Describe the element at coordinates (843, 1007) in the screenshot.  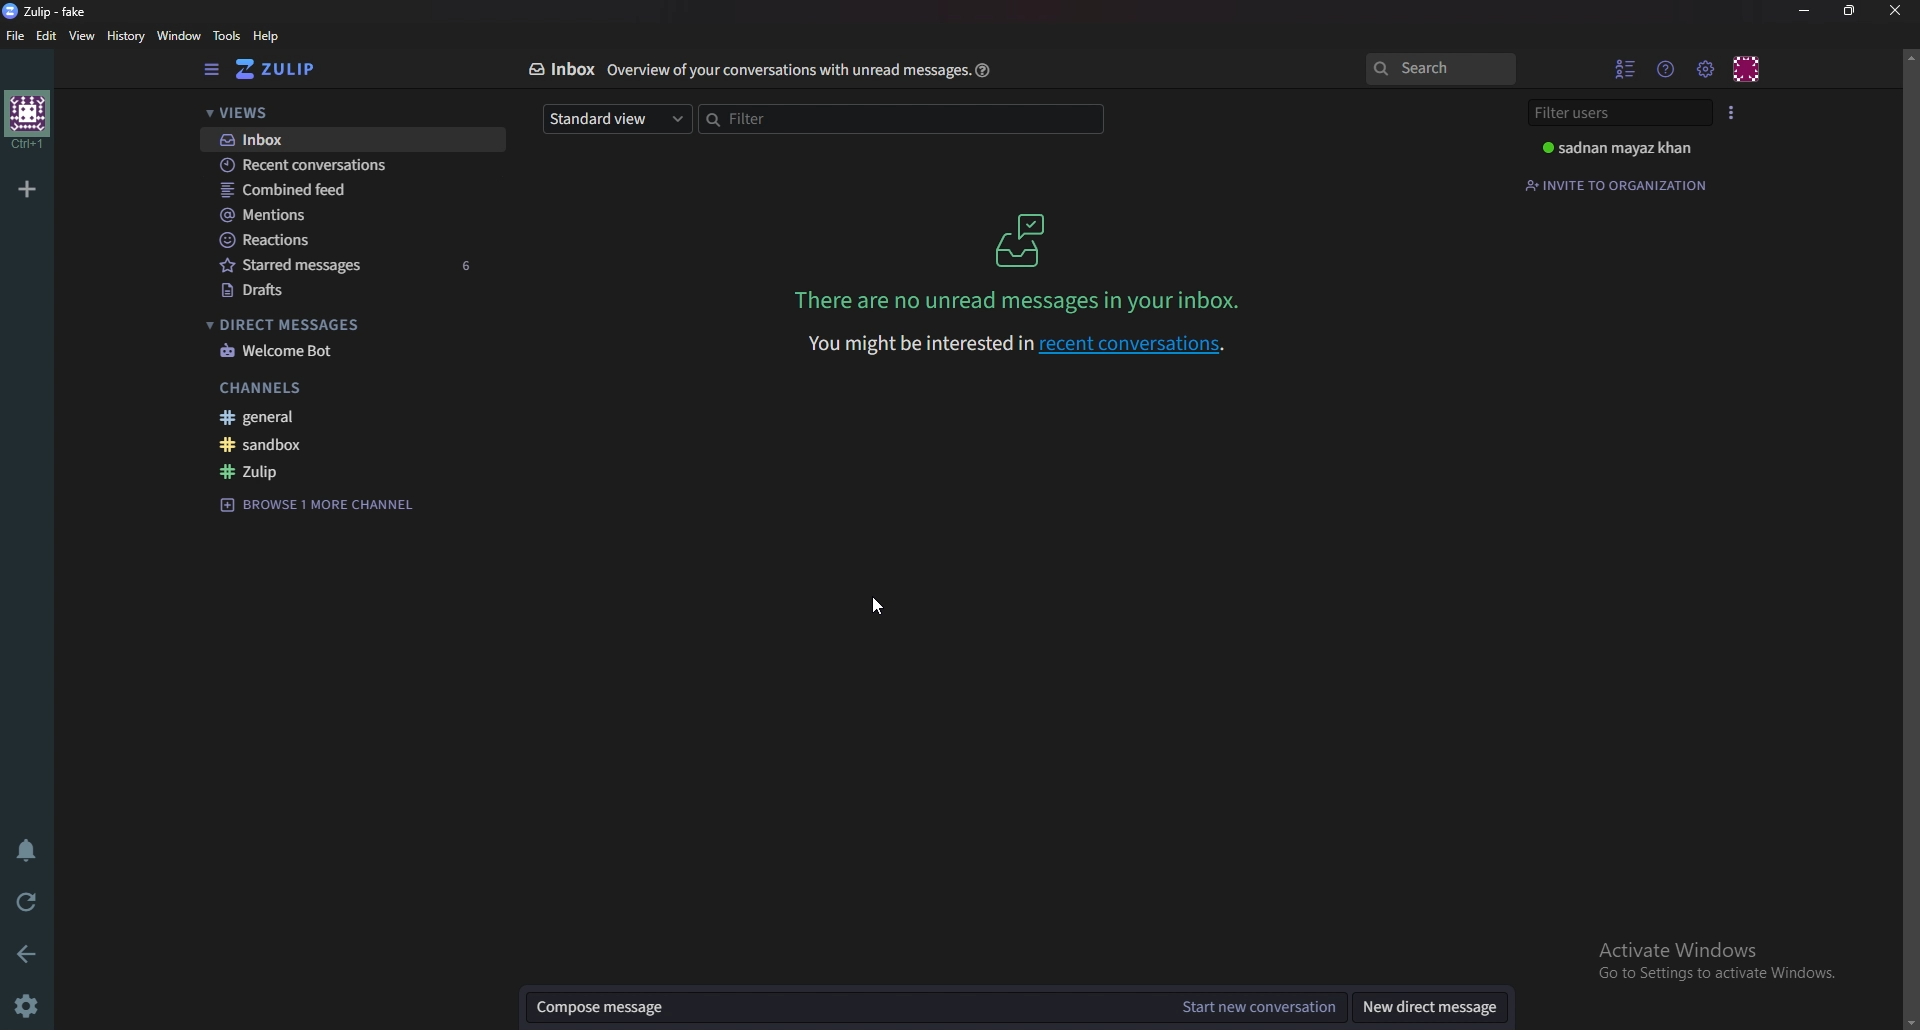
I see `Compose message` at that location.